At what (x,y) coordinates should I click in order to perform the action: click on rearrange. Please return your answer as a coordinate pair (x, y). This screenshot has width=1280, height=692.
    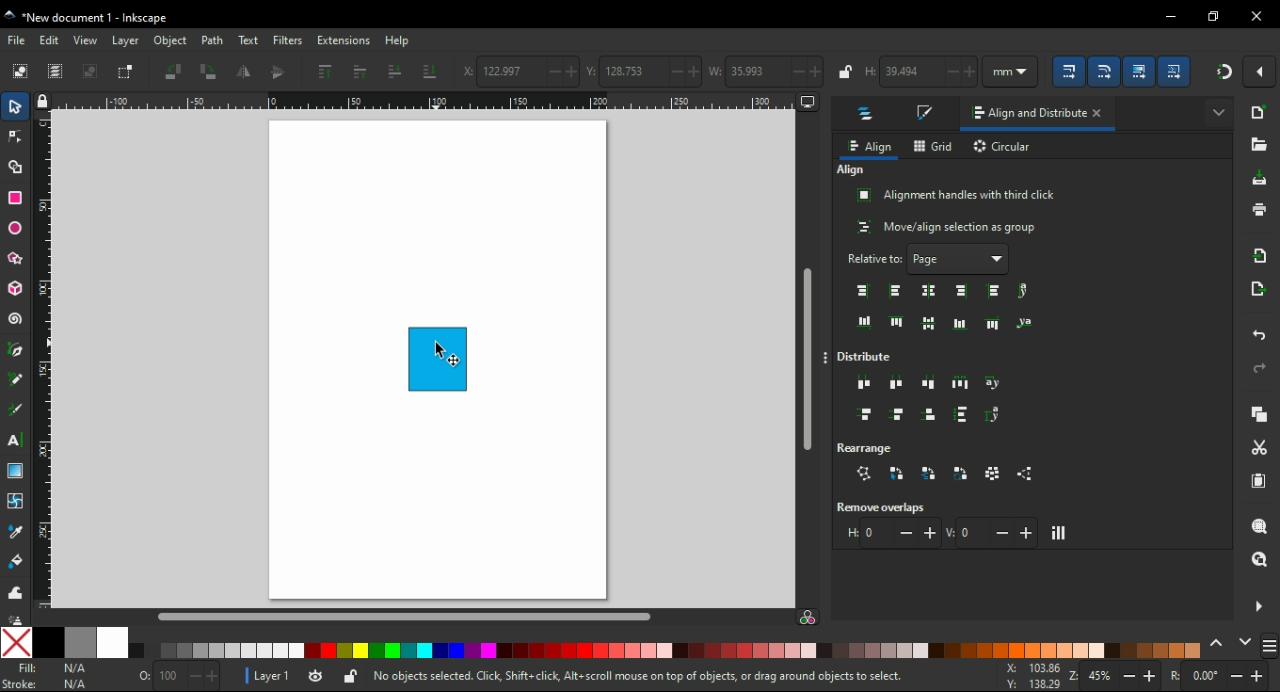
    Looking at the image, I should click on (867, 448).